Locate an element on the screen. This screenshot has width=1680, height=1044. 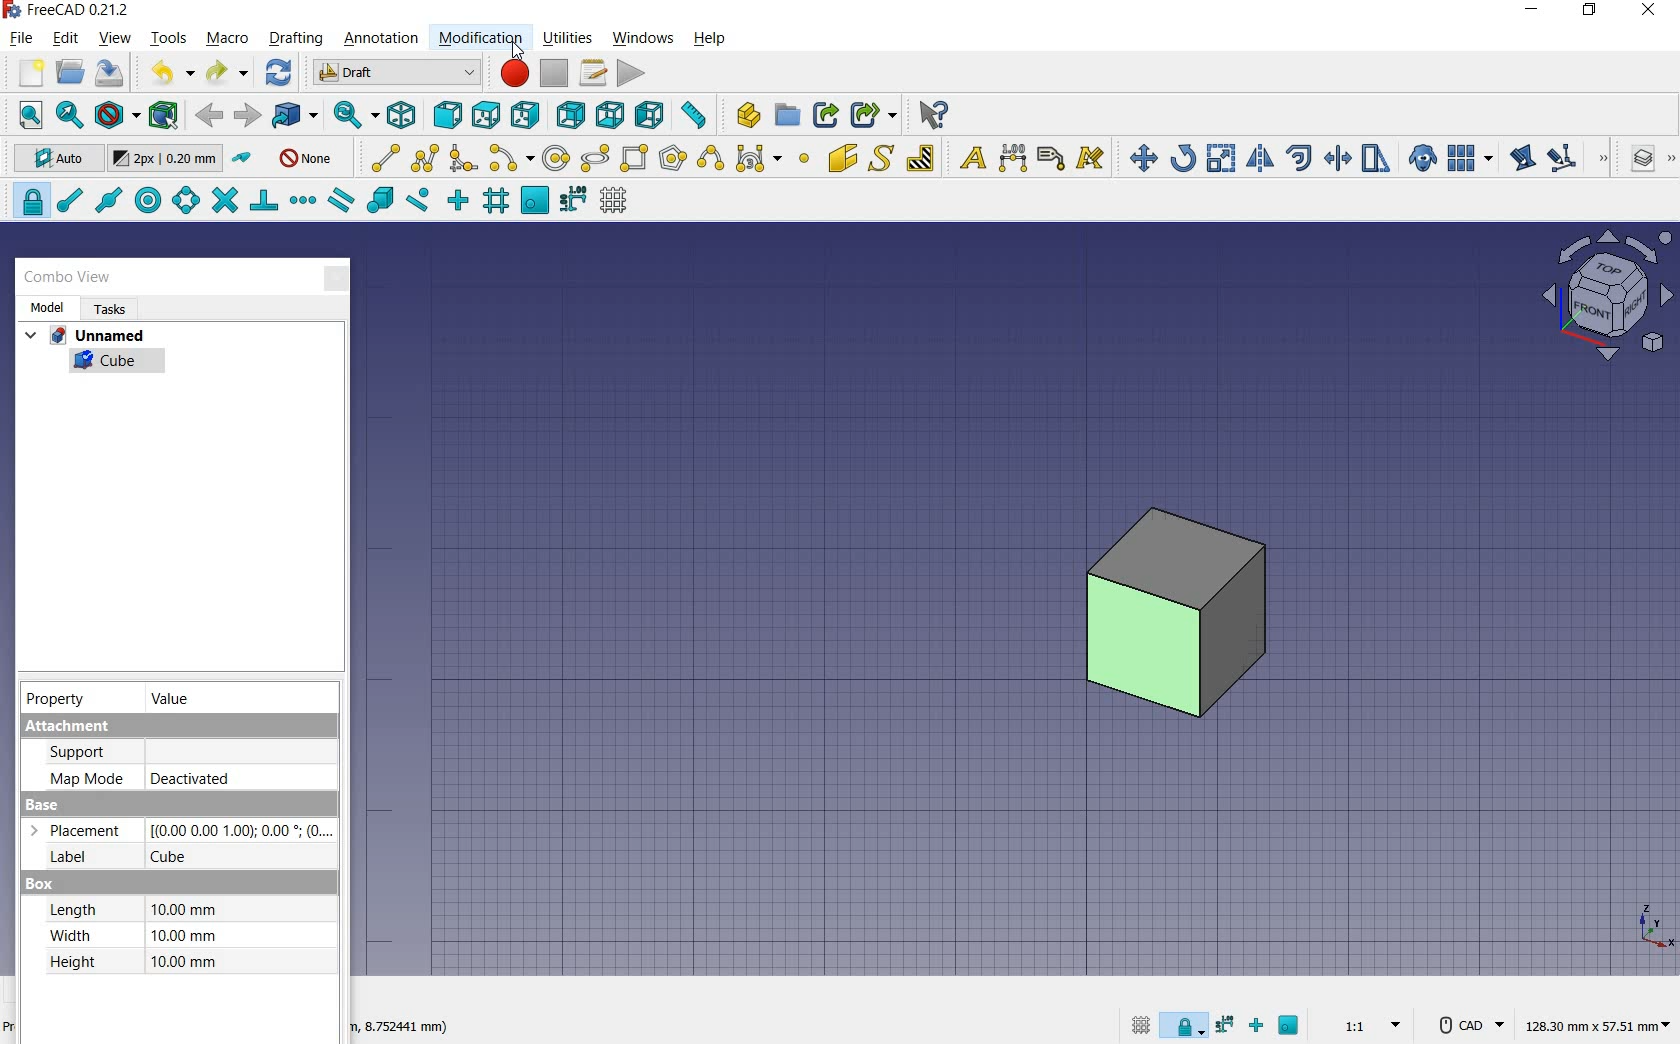
Base is located at coordinates (44, 805).